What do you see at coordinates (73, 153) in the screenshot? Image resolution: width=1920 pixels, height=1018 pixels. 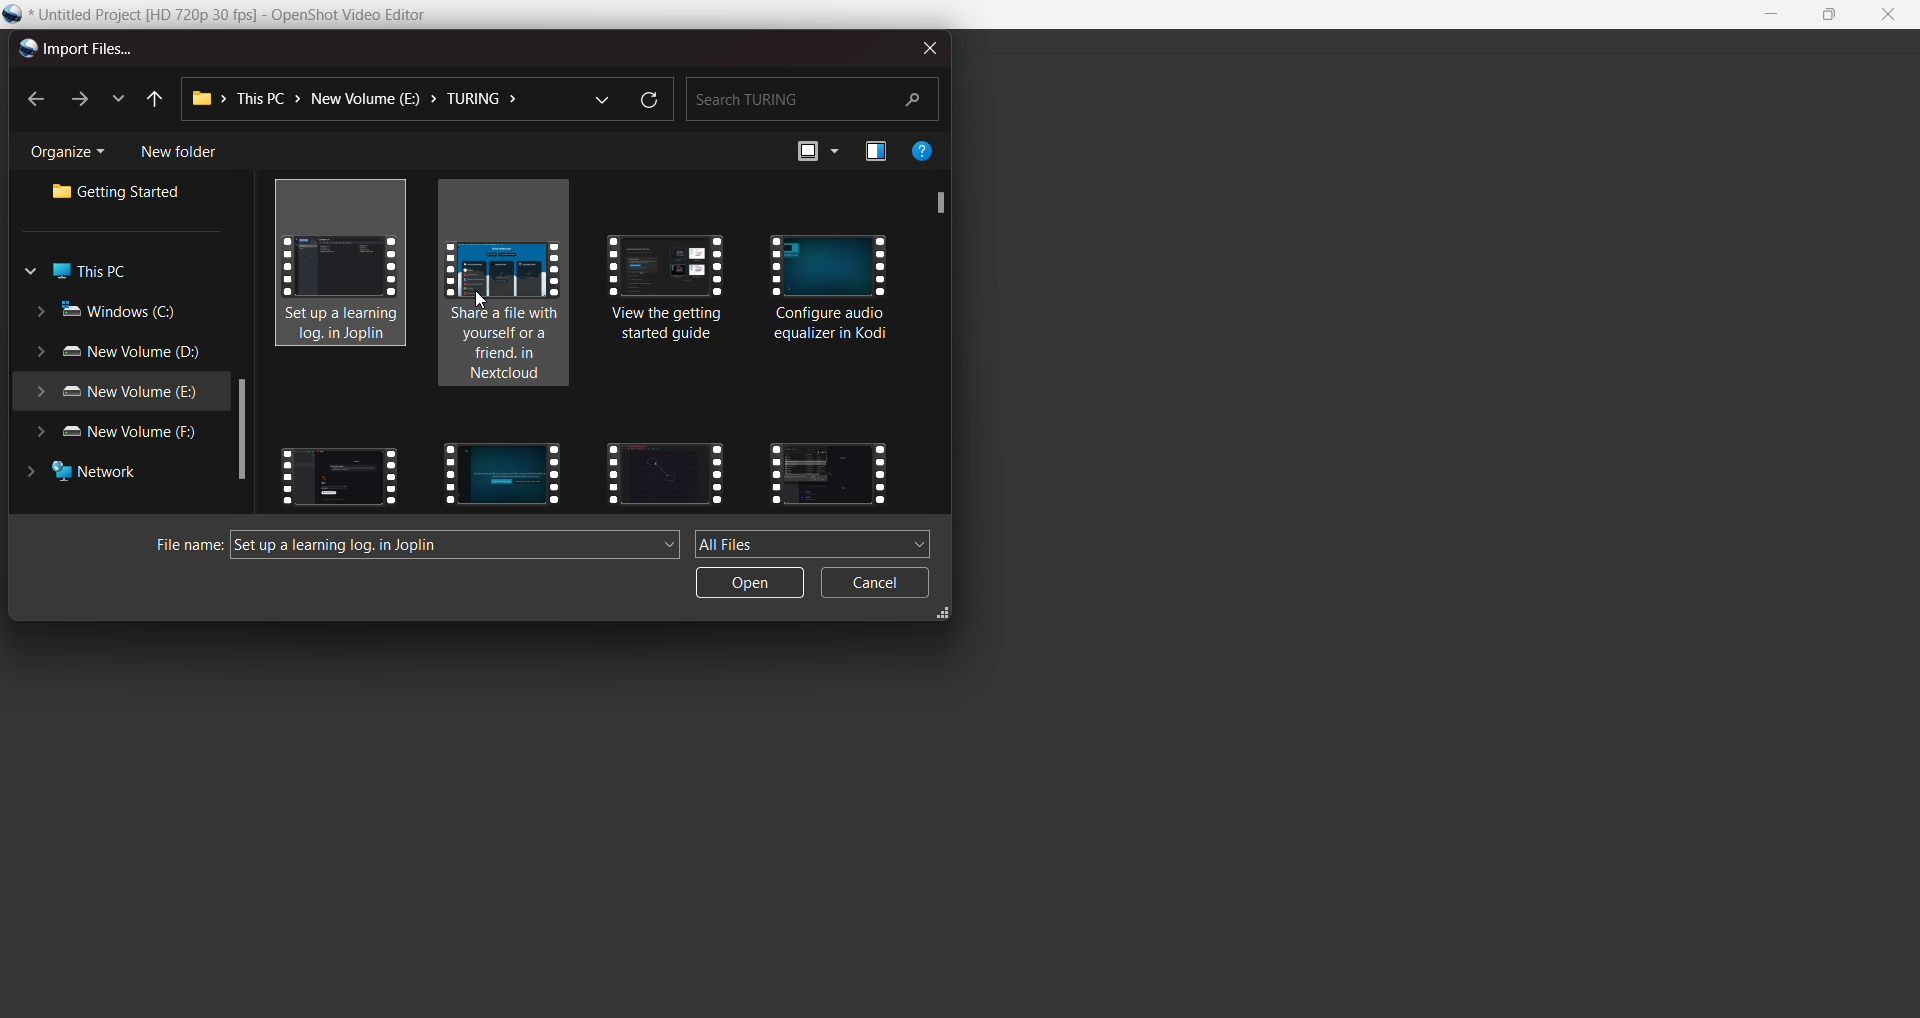 I see `organize` at bounding box center [73, 153].